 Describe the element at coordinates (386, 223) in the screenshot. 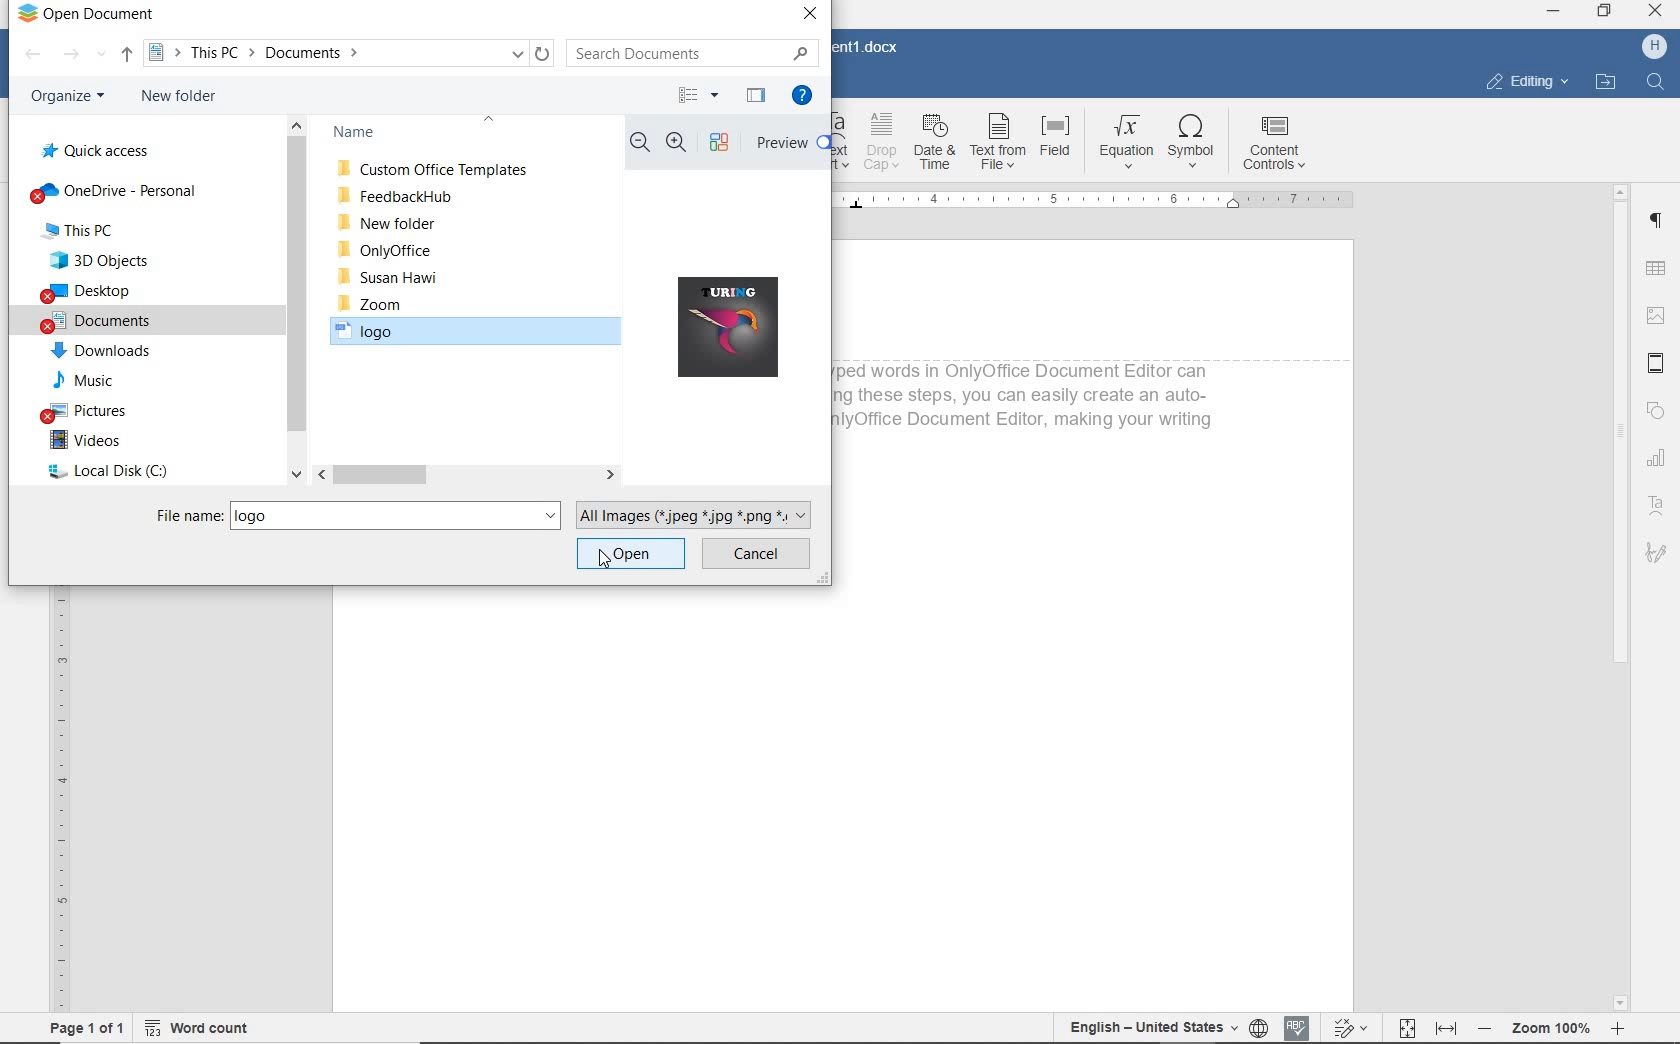

I see `New folder` at that location.